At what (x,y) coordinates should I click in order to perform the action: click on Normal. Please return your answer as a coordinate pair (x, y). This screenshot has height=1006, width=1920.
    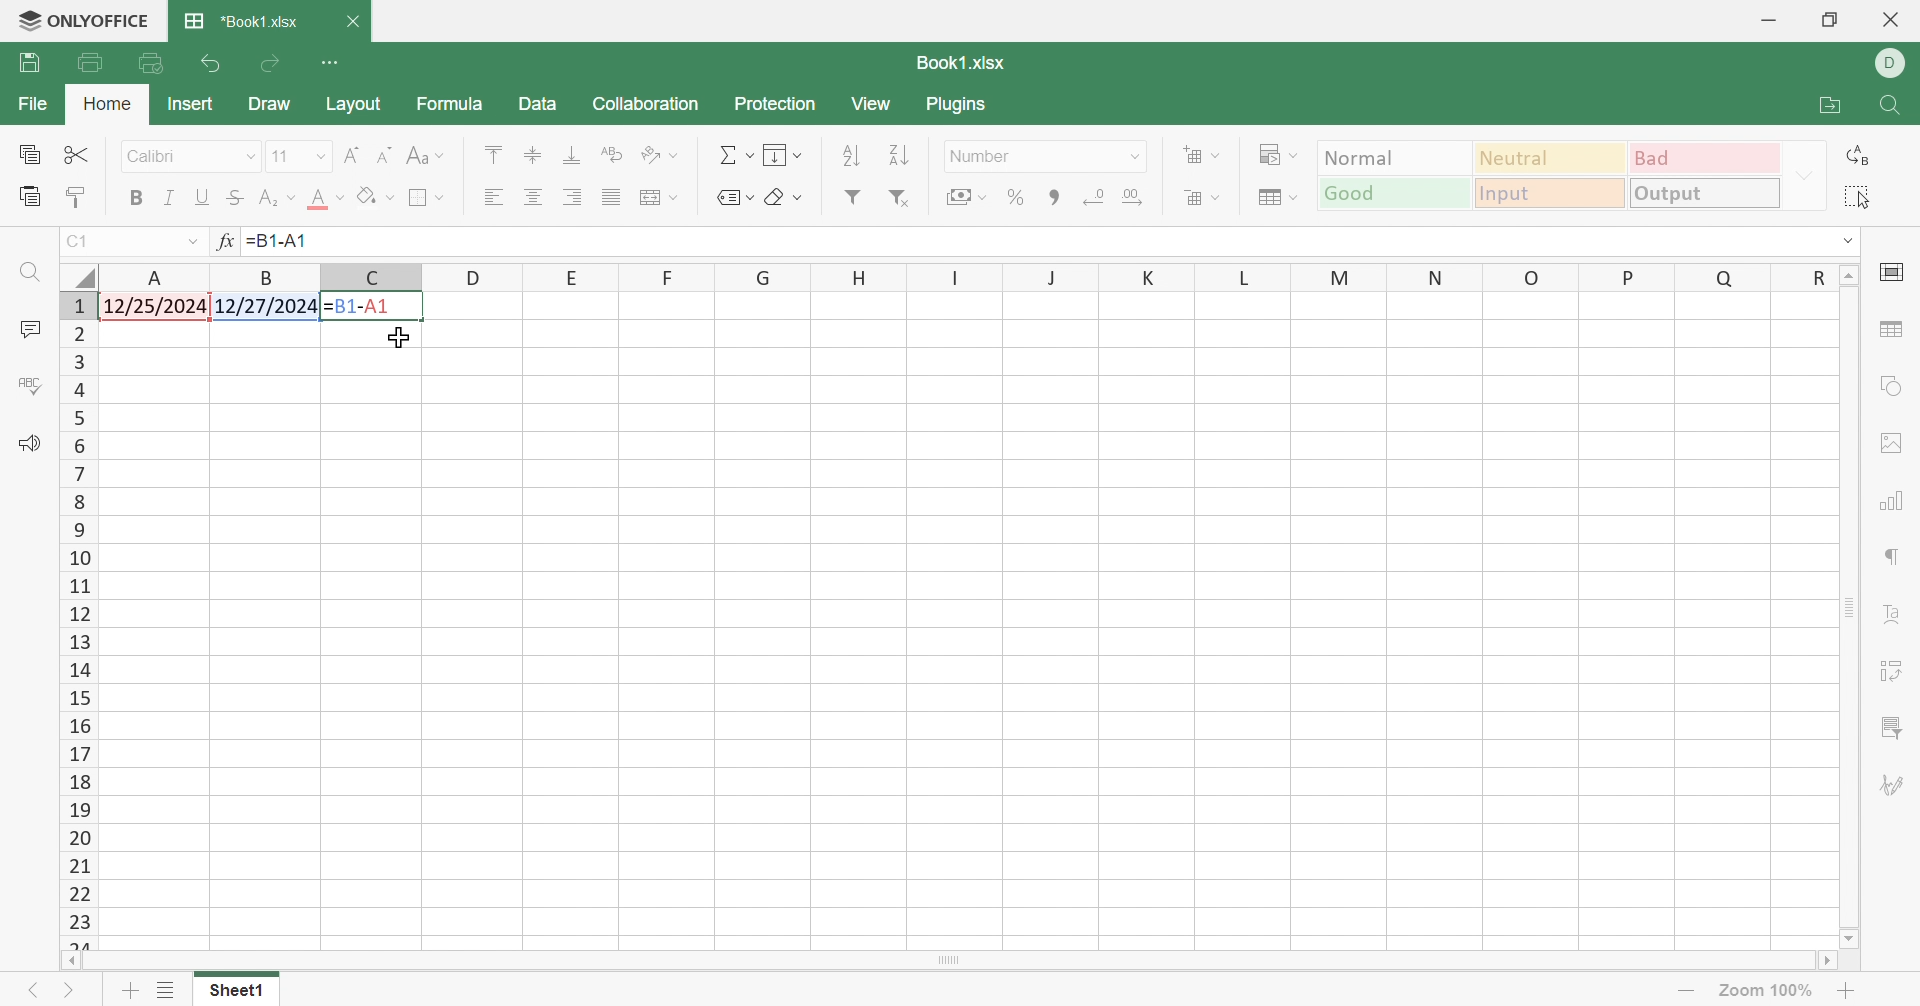
    Looking at the image, I should click on (1395, 157).